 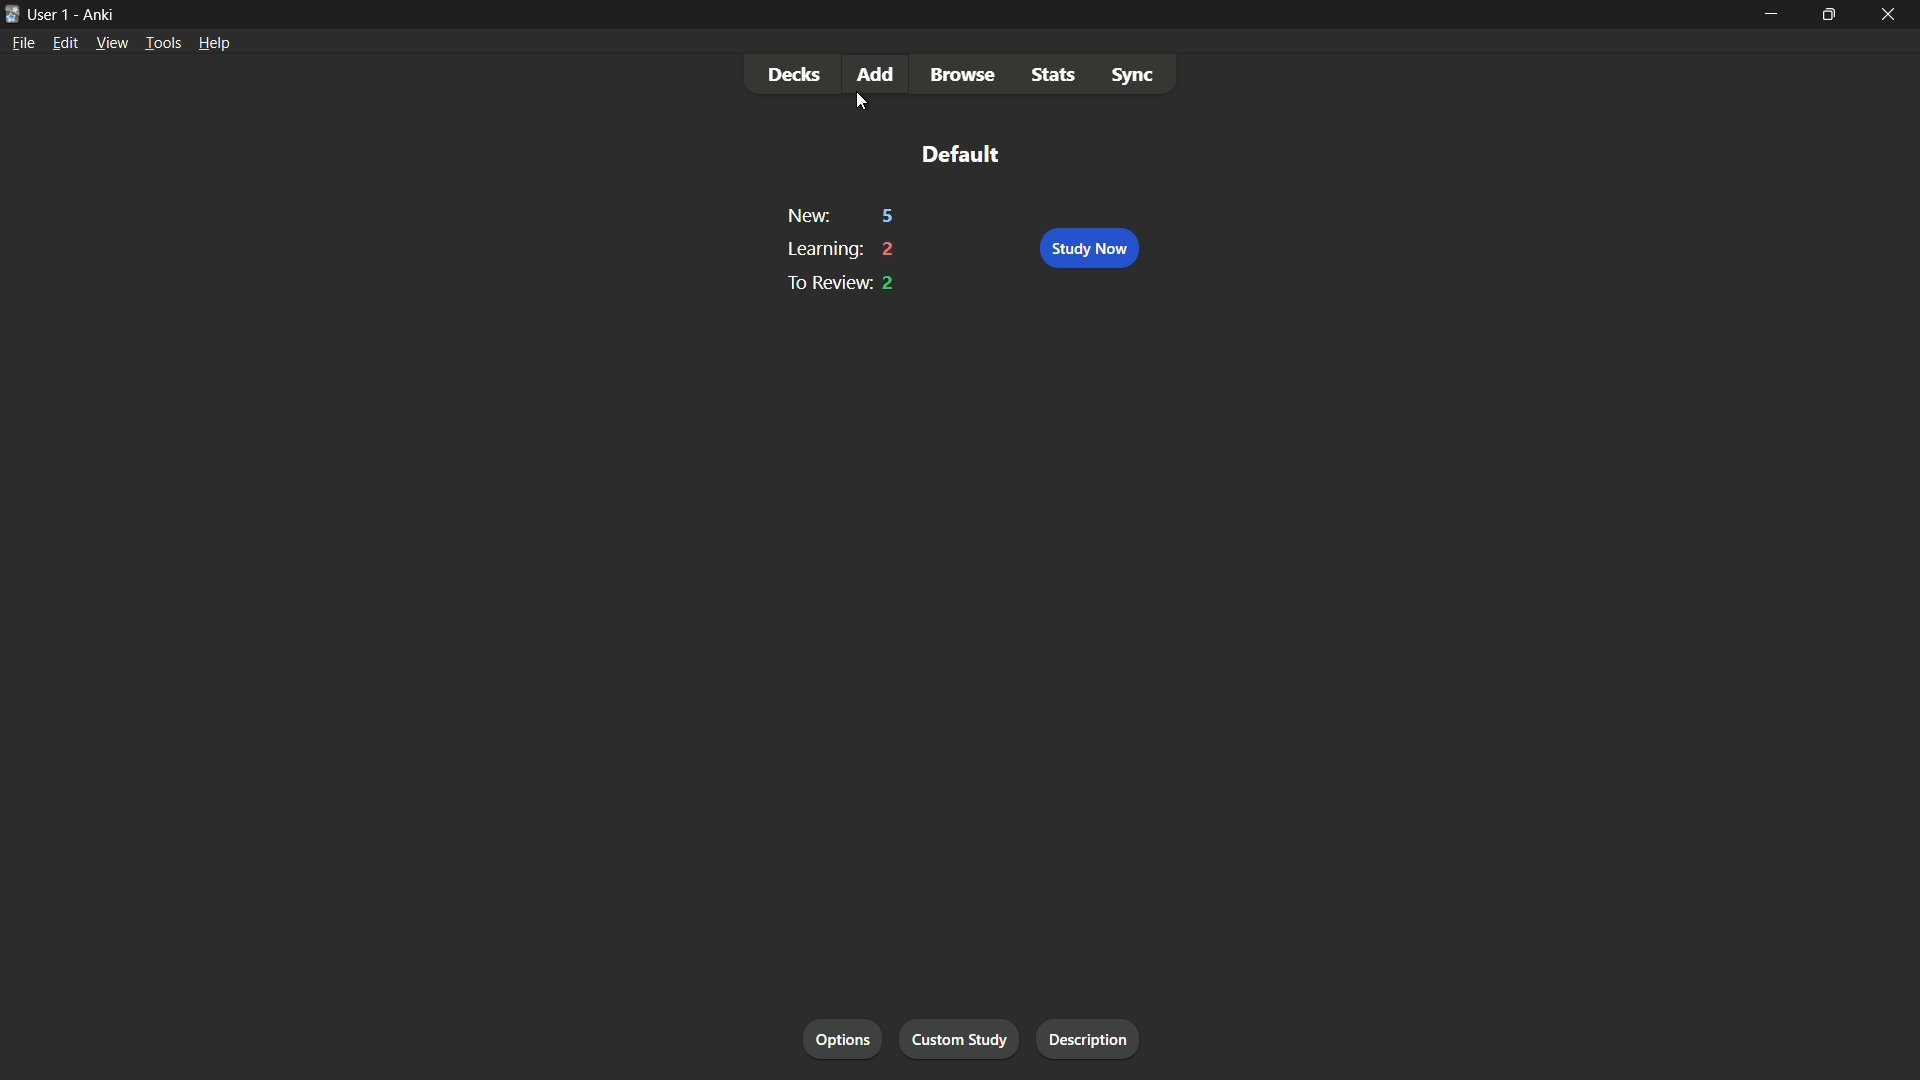 I want to click on app icon, so click(x=12, y=12).